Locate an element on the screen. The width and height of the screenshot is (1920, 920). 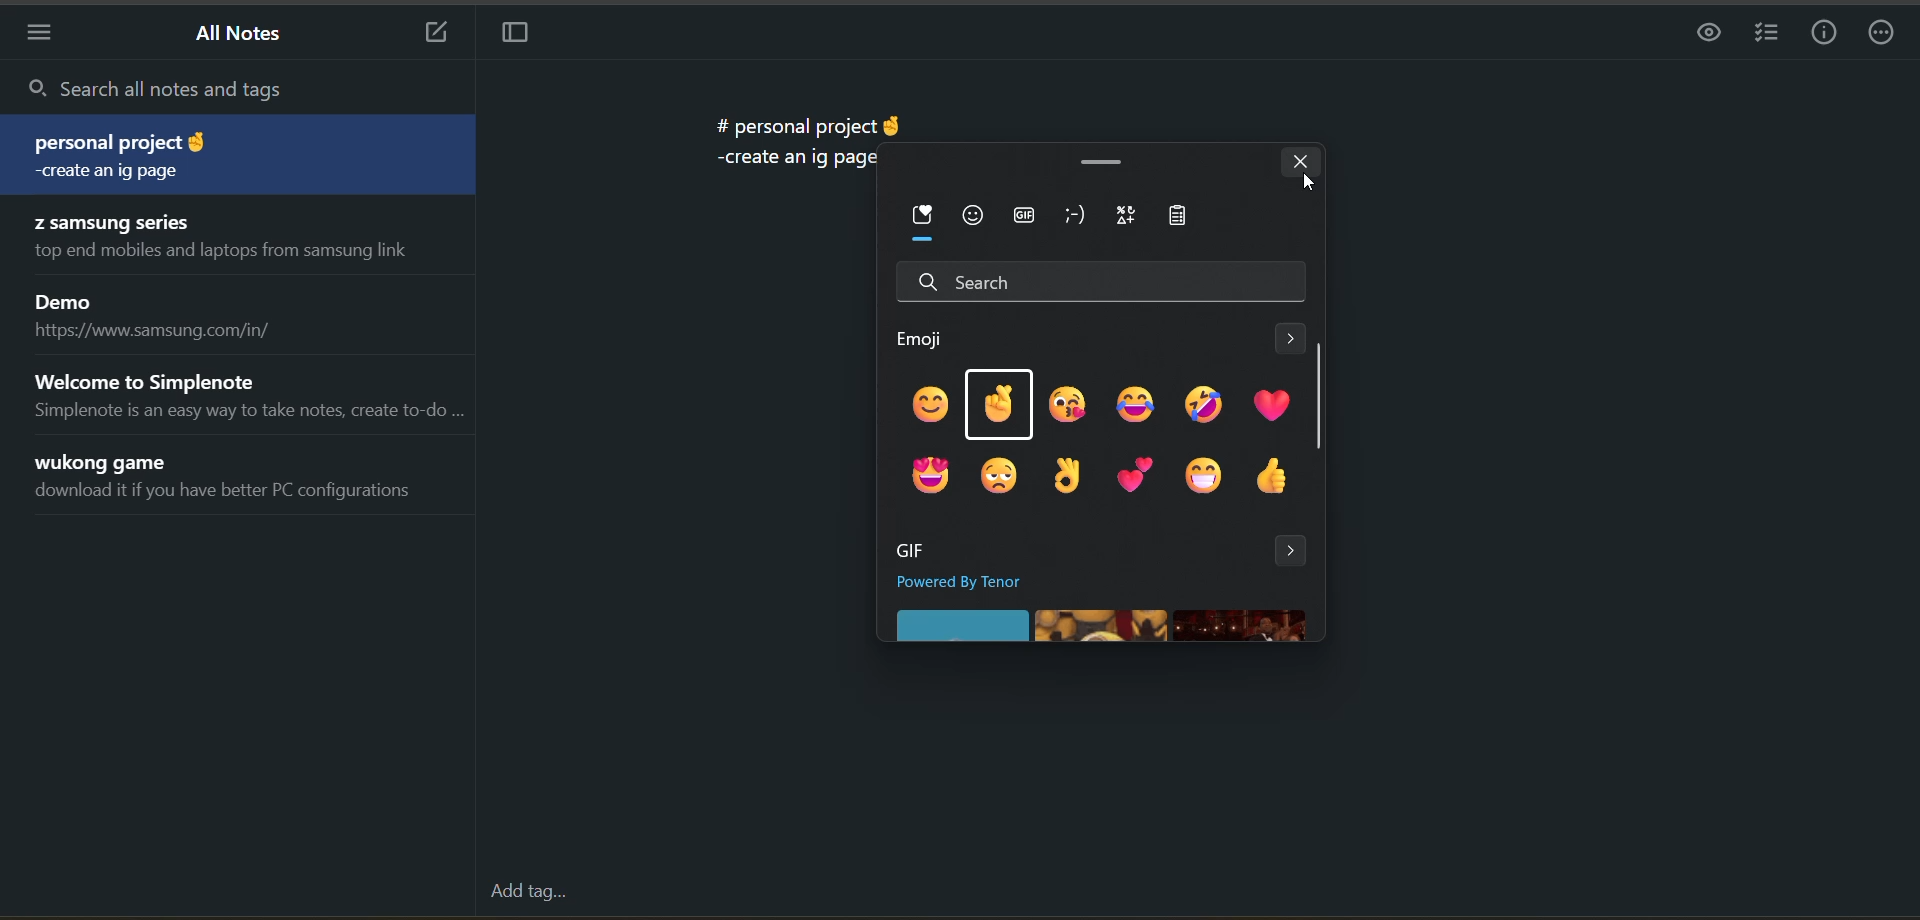
symbols is located at coordinates (1128, 215).